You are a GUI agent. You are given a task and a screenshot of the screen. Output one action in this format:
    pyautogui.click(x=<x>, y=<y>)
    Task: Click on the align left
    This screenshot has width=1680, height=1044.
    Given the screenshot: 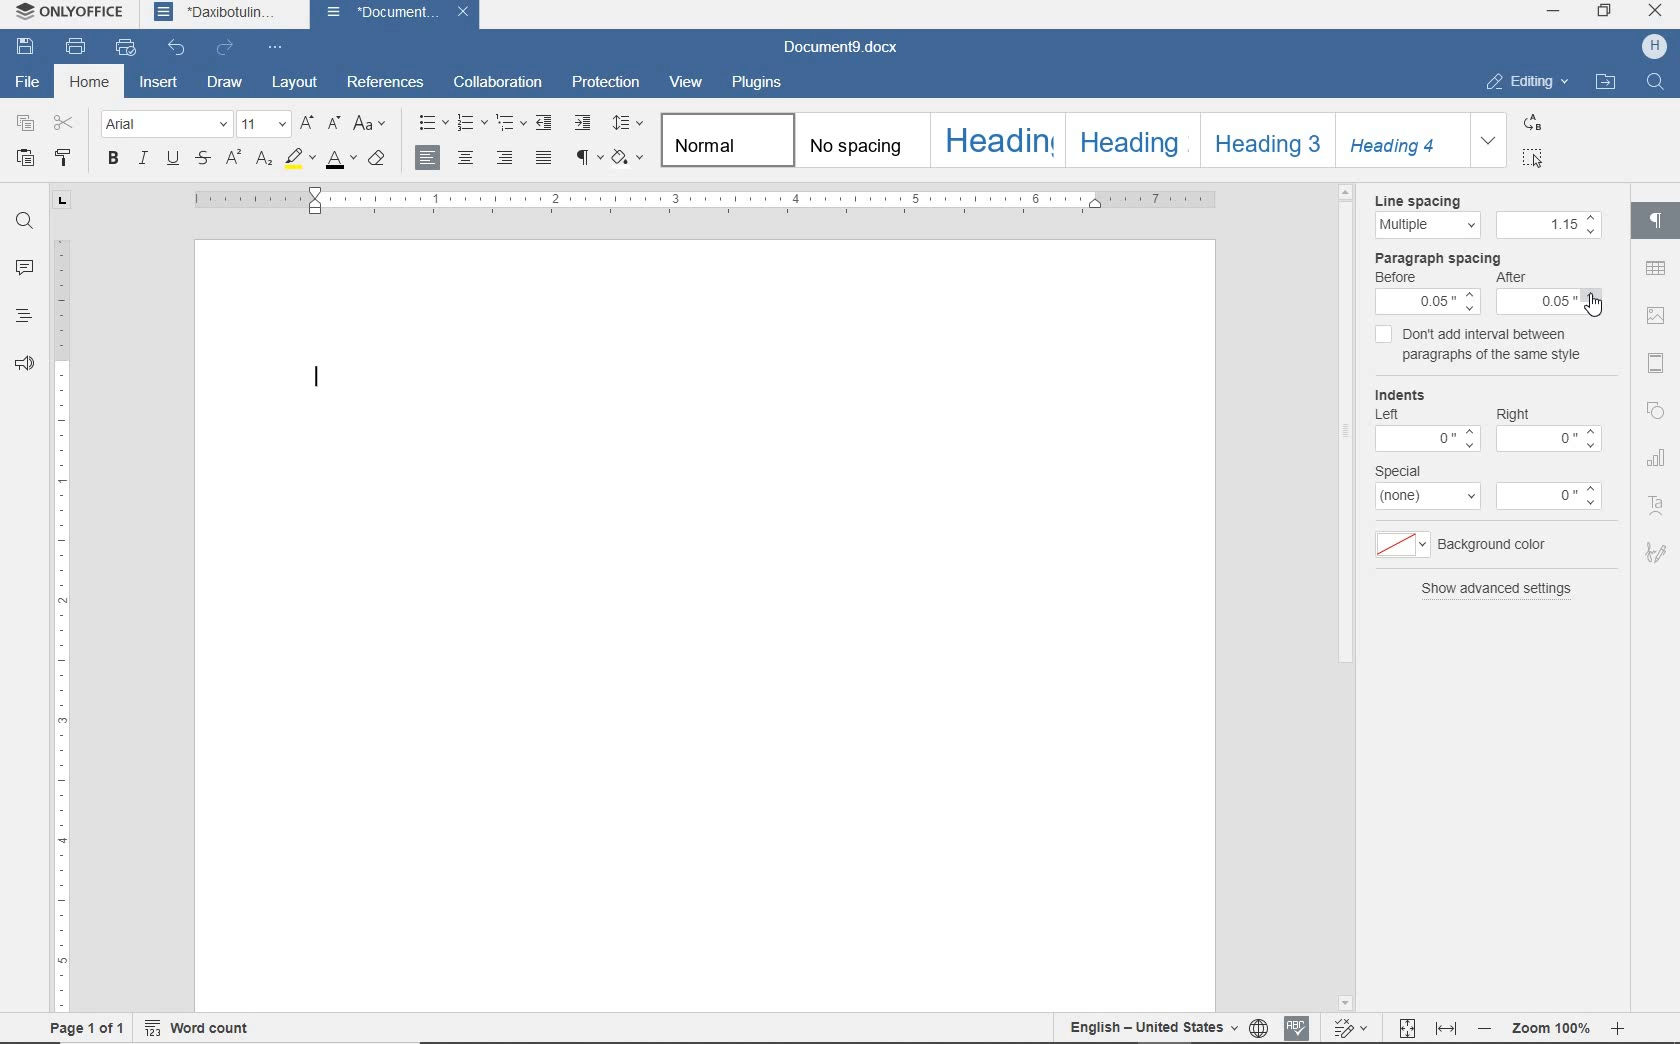 What is the action you would take?
    pyautogui.click(x=505, y=158)
    